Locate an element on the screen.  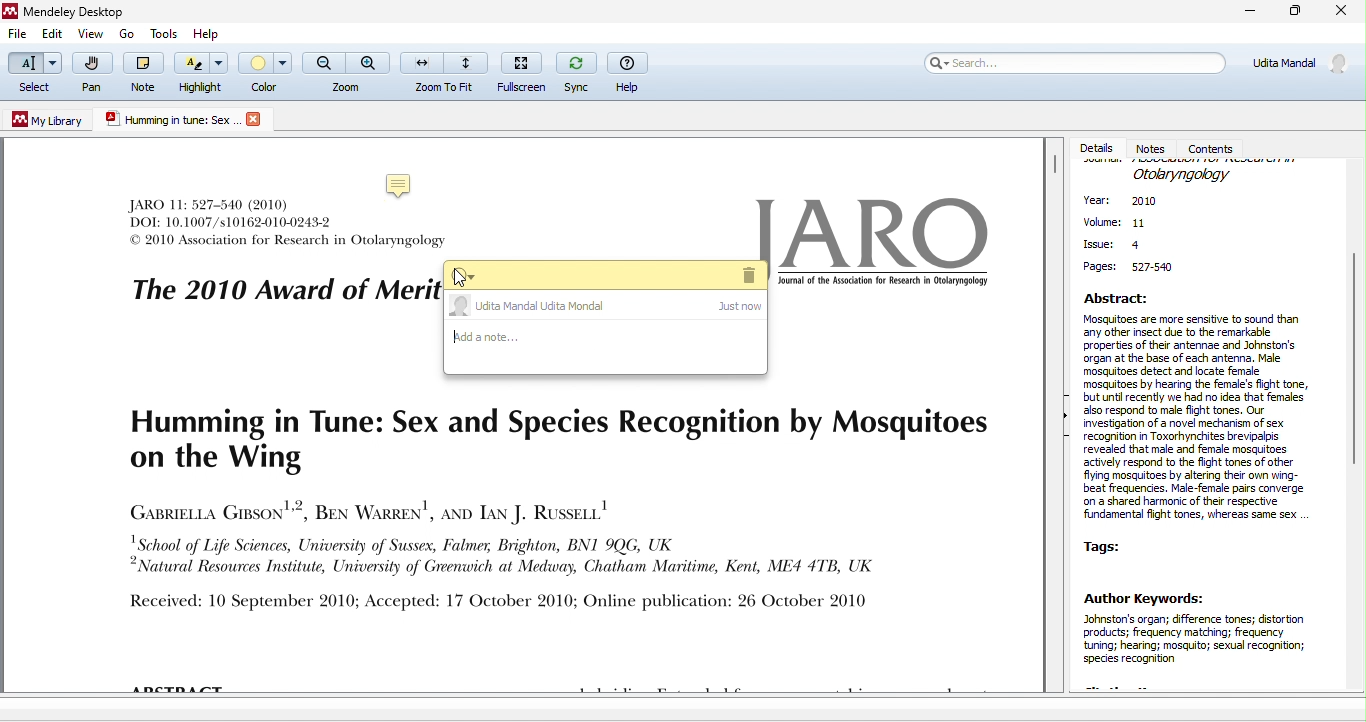
close is located at coordinates (1342, 12).